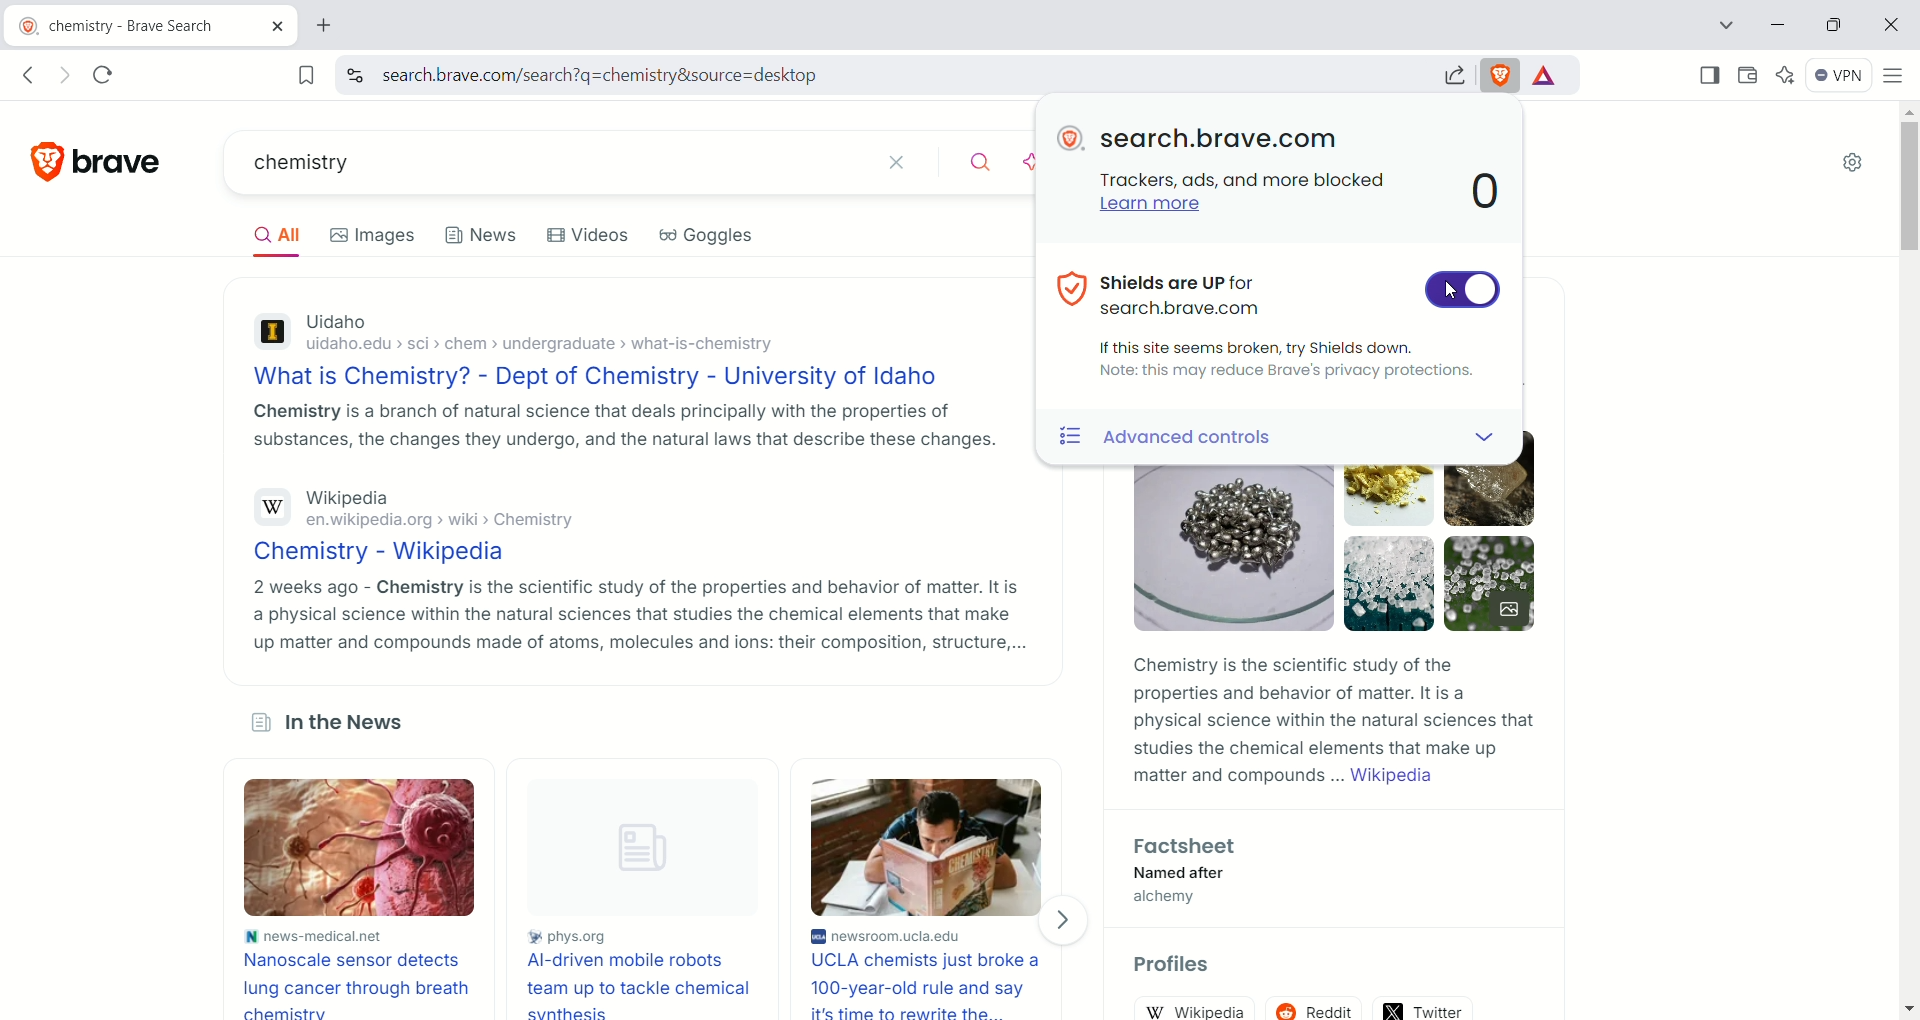 The width and height of the screenshot is (1920, 1020). Describe the element at coordinates (1778, 23) in the screenshot. I see `minimize` at that location.